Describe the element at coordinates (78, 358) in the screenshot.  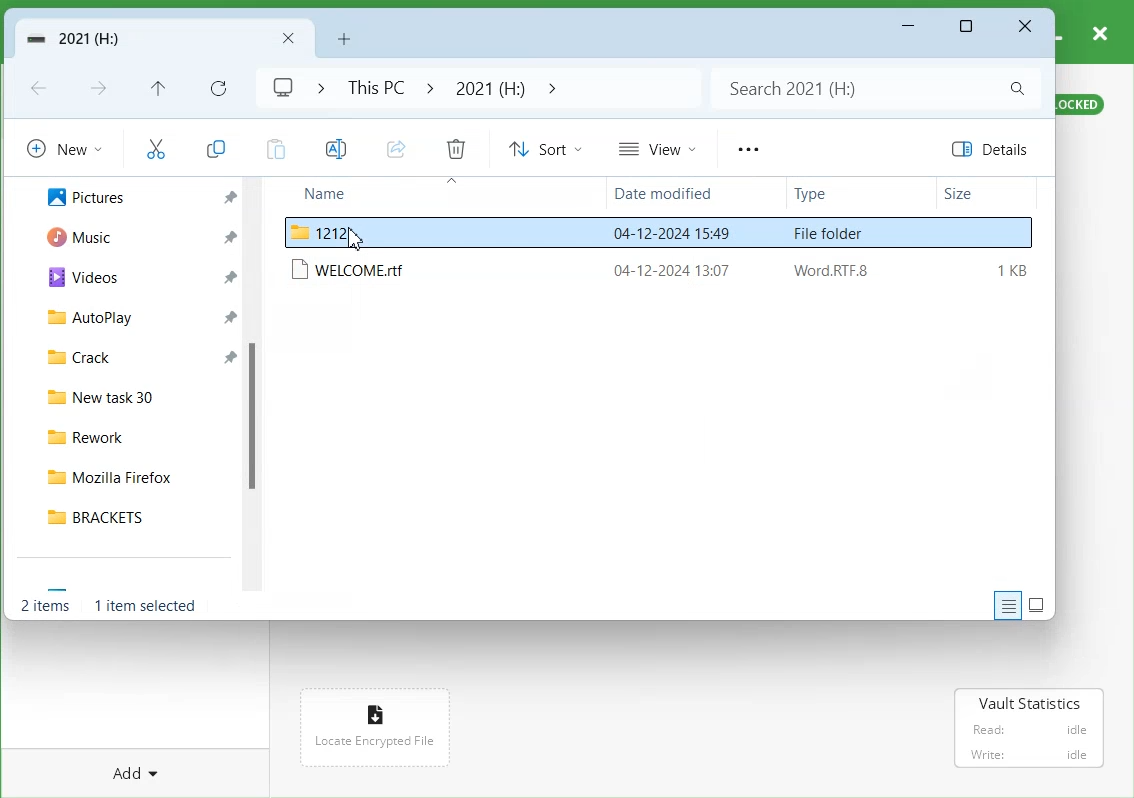
I see `Crack` at that location.